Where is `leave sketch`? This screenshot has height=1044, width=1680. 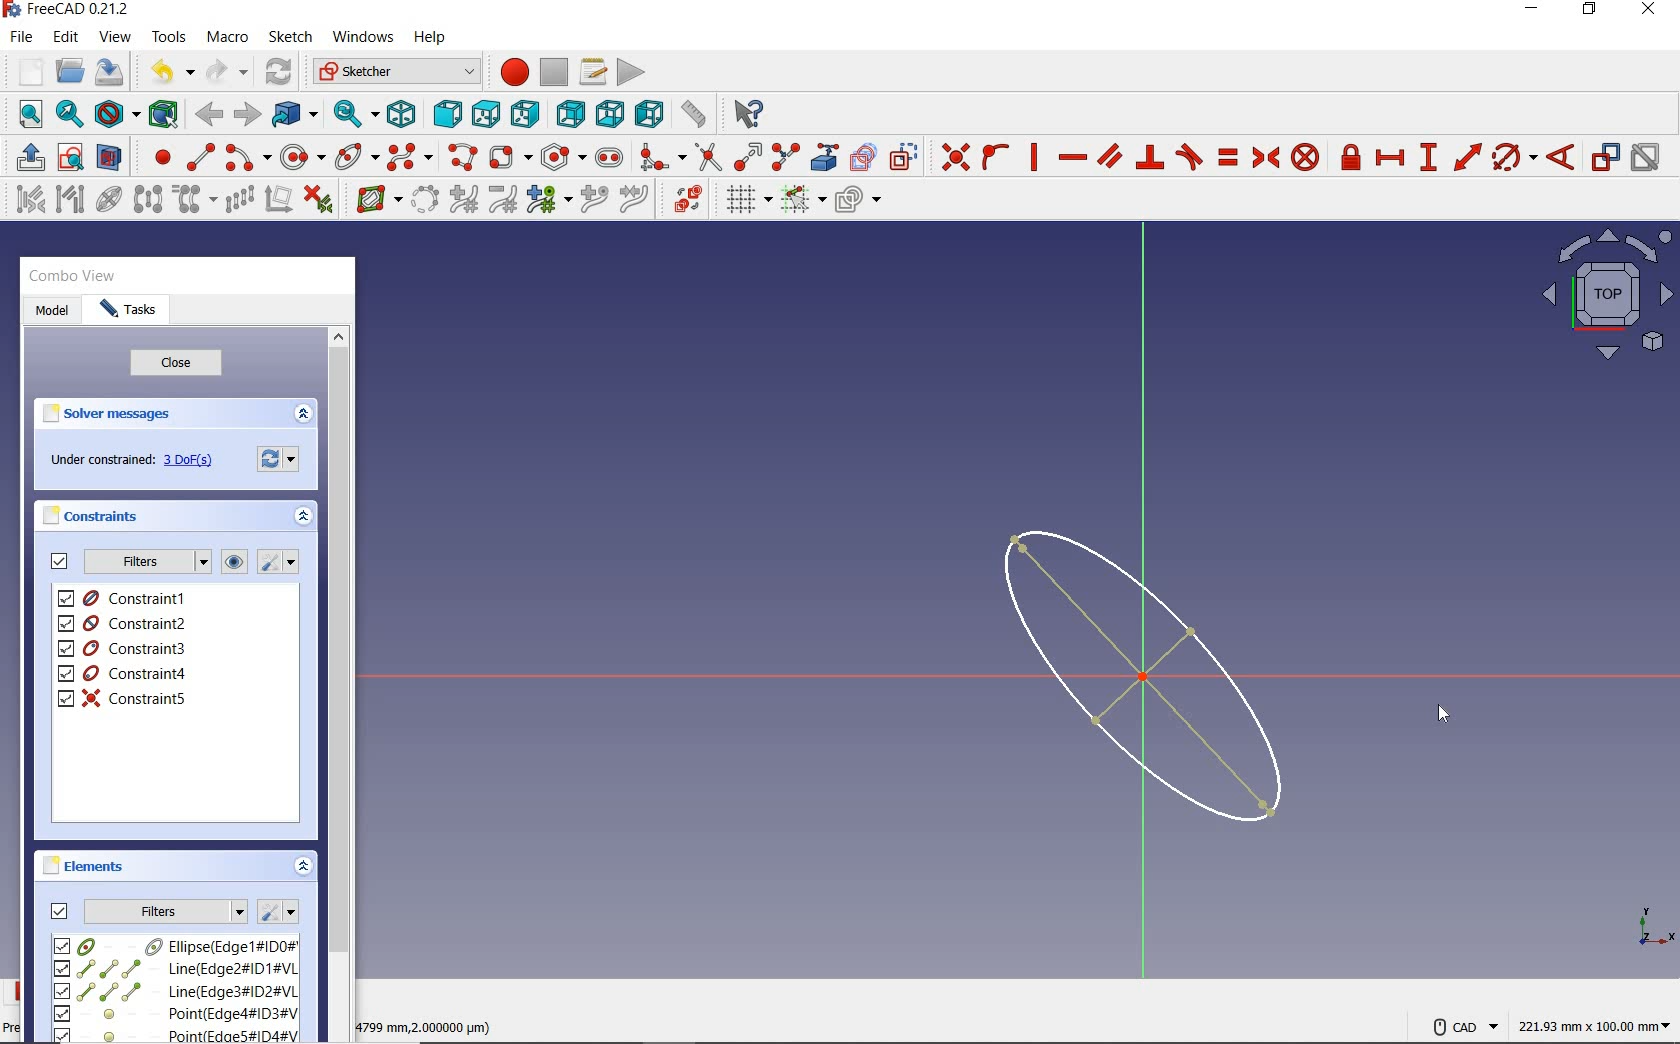
leave sketch is located at coordinates (26, 157).